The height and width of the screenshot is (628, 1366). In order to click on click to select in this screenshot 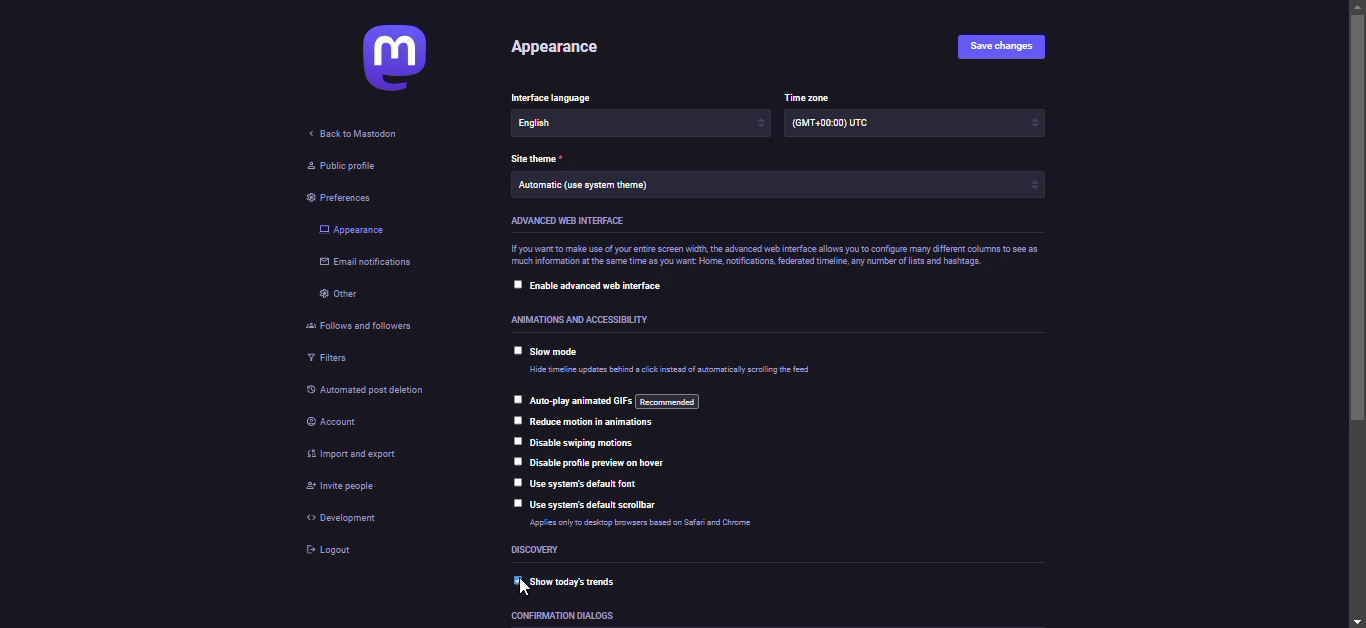, I will do `click(515, 397)`.